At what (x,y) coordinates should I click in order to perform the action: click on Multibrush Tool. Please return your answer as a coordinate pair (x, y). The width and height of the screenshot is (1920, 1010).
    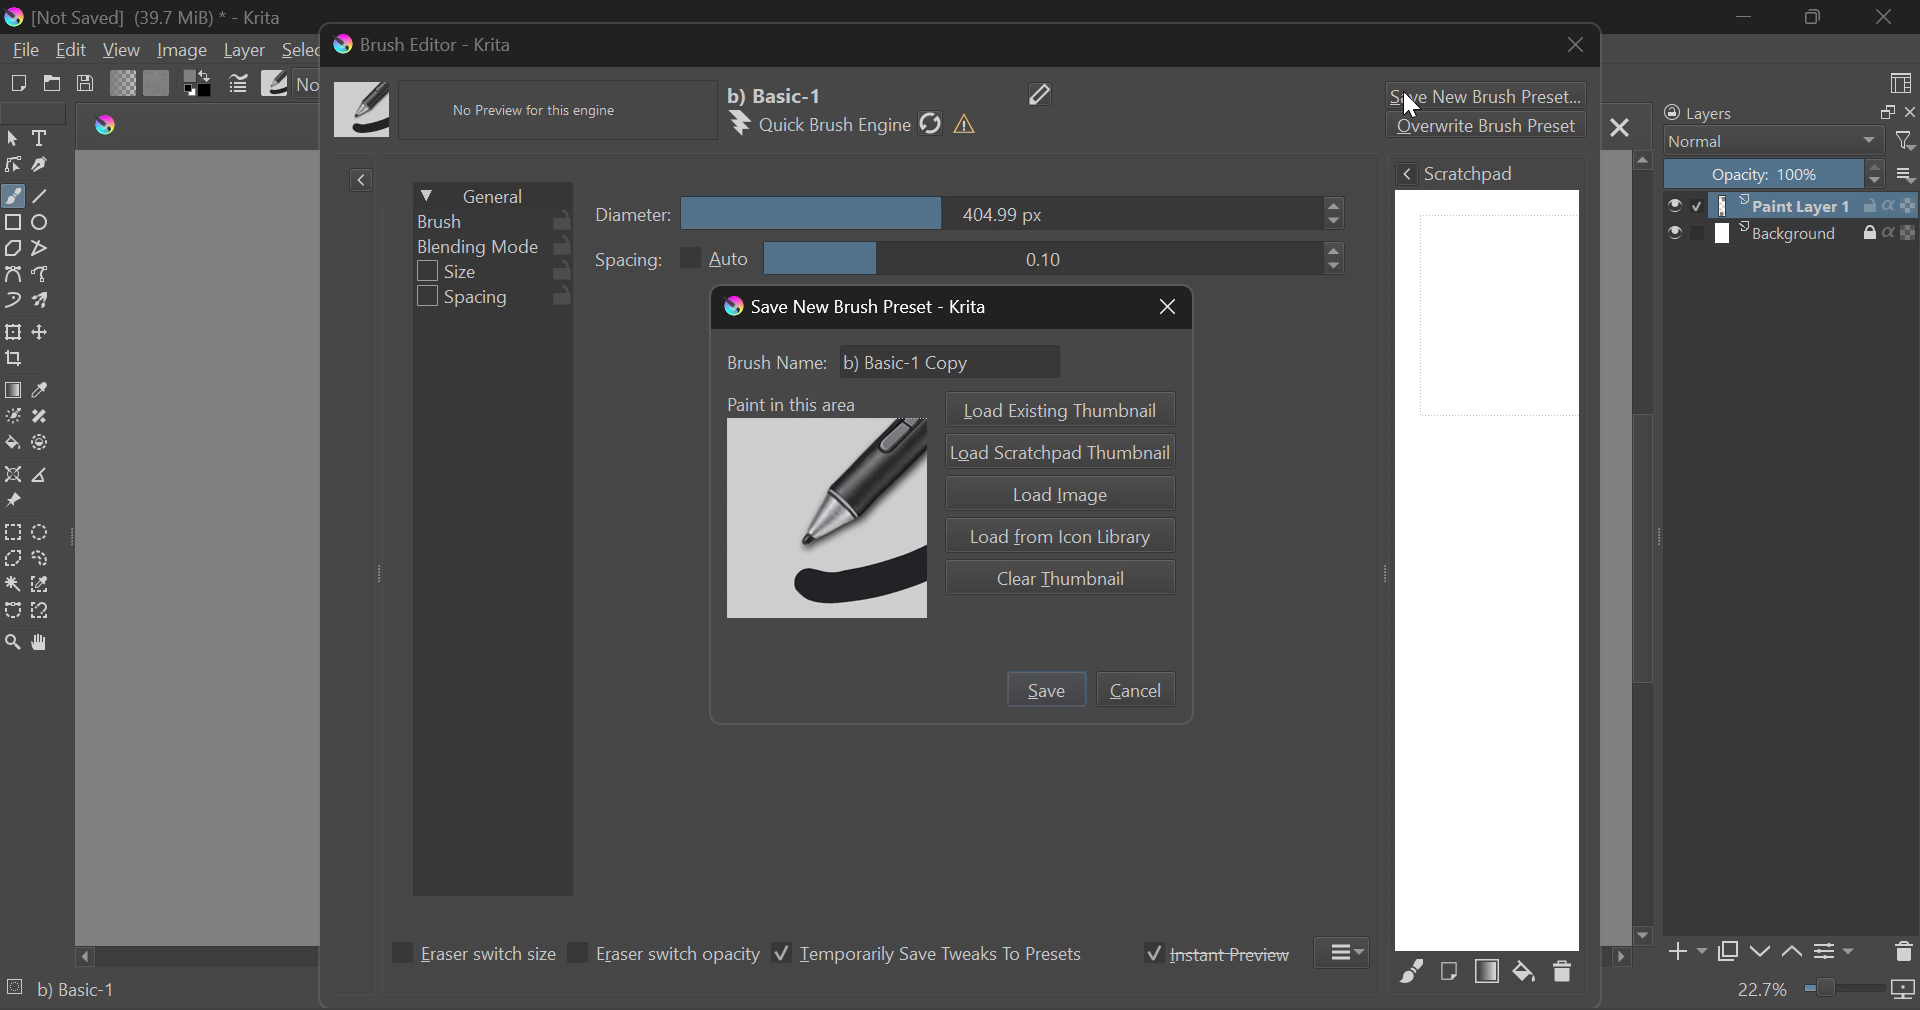
    Looking at the image, I should click on (41, 301).